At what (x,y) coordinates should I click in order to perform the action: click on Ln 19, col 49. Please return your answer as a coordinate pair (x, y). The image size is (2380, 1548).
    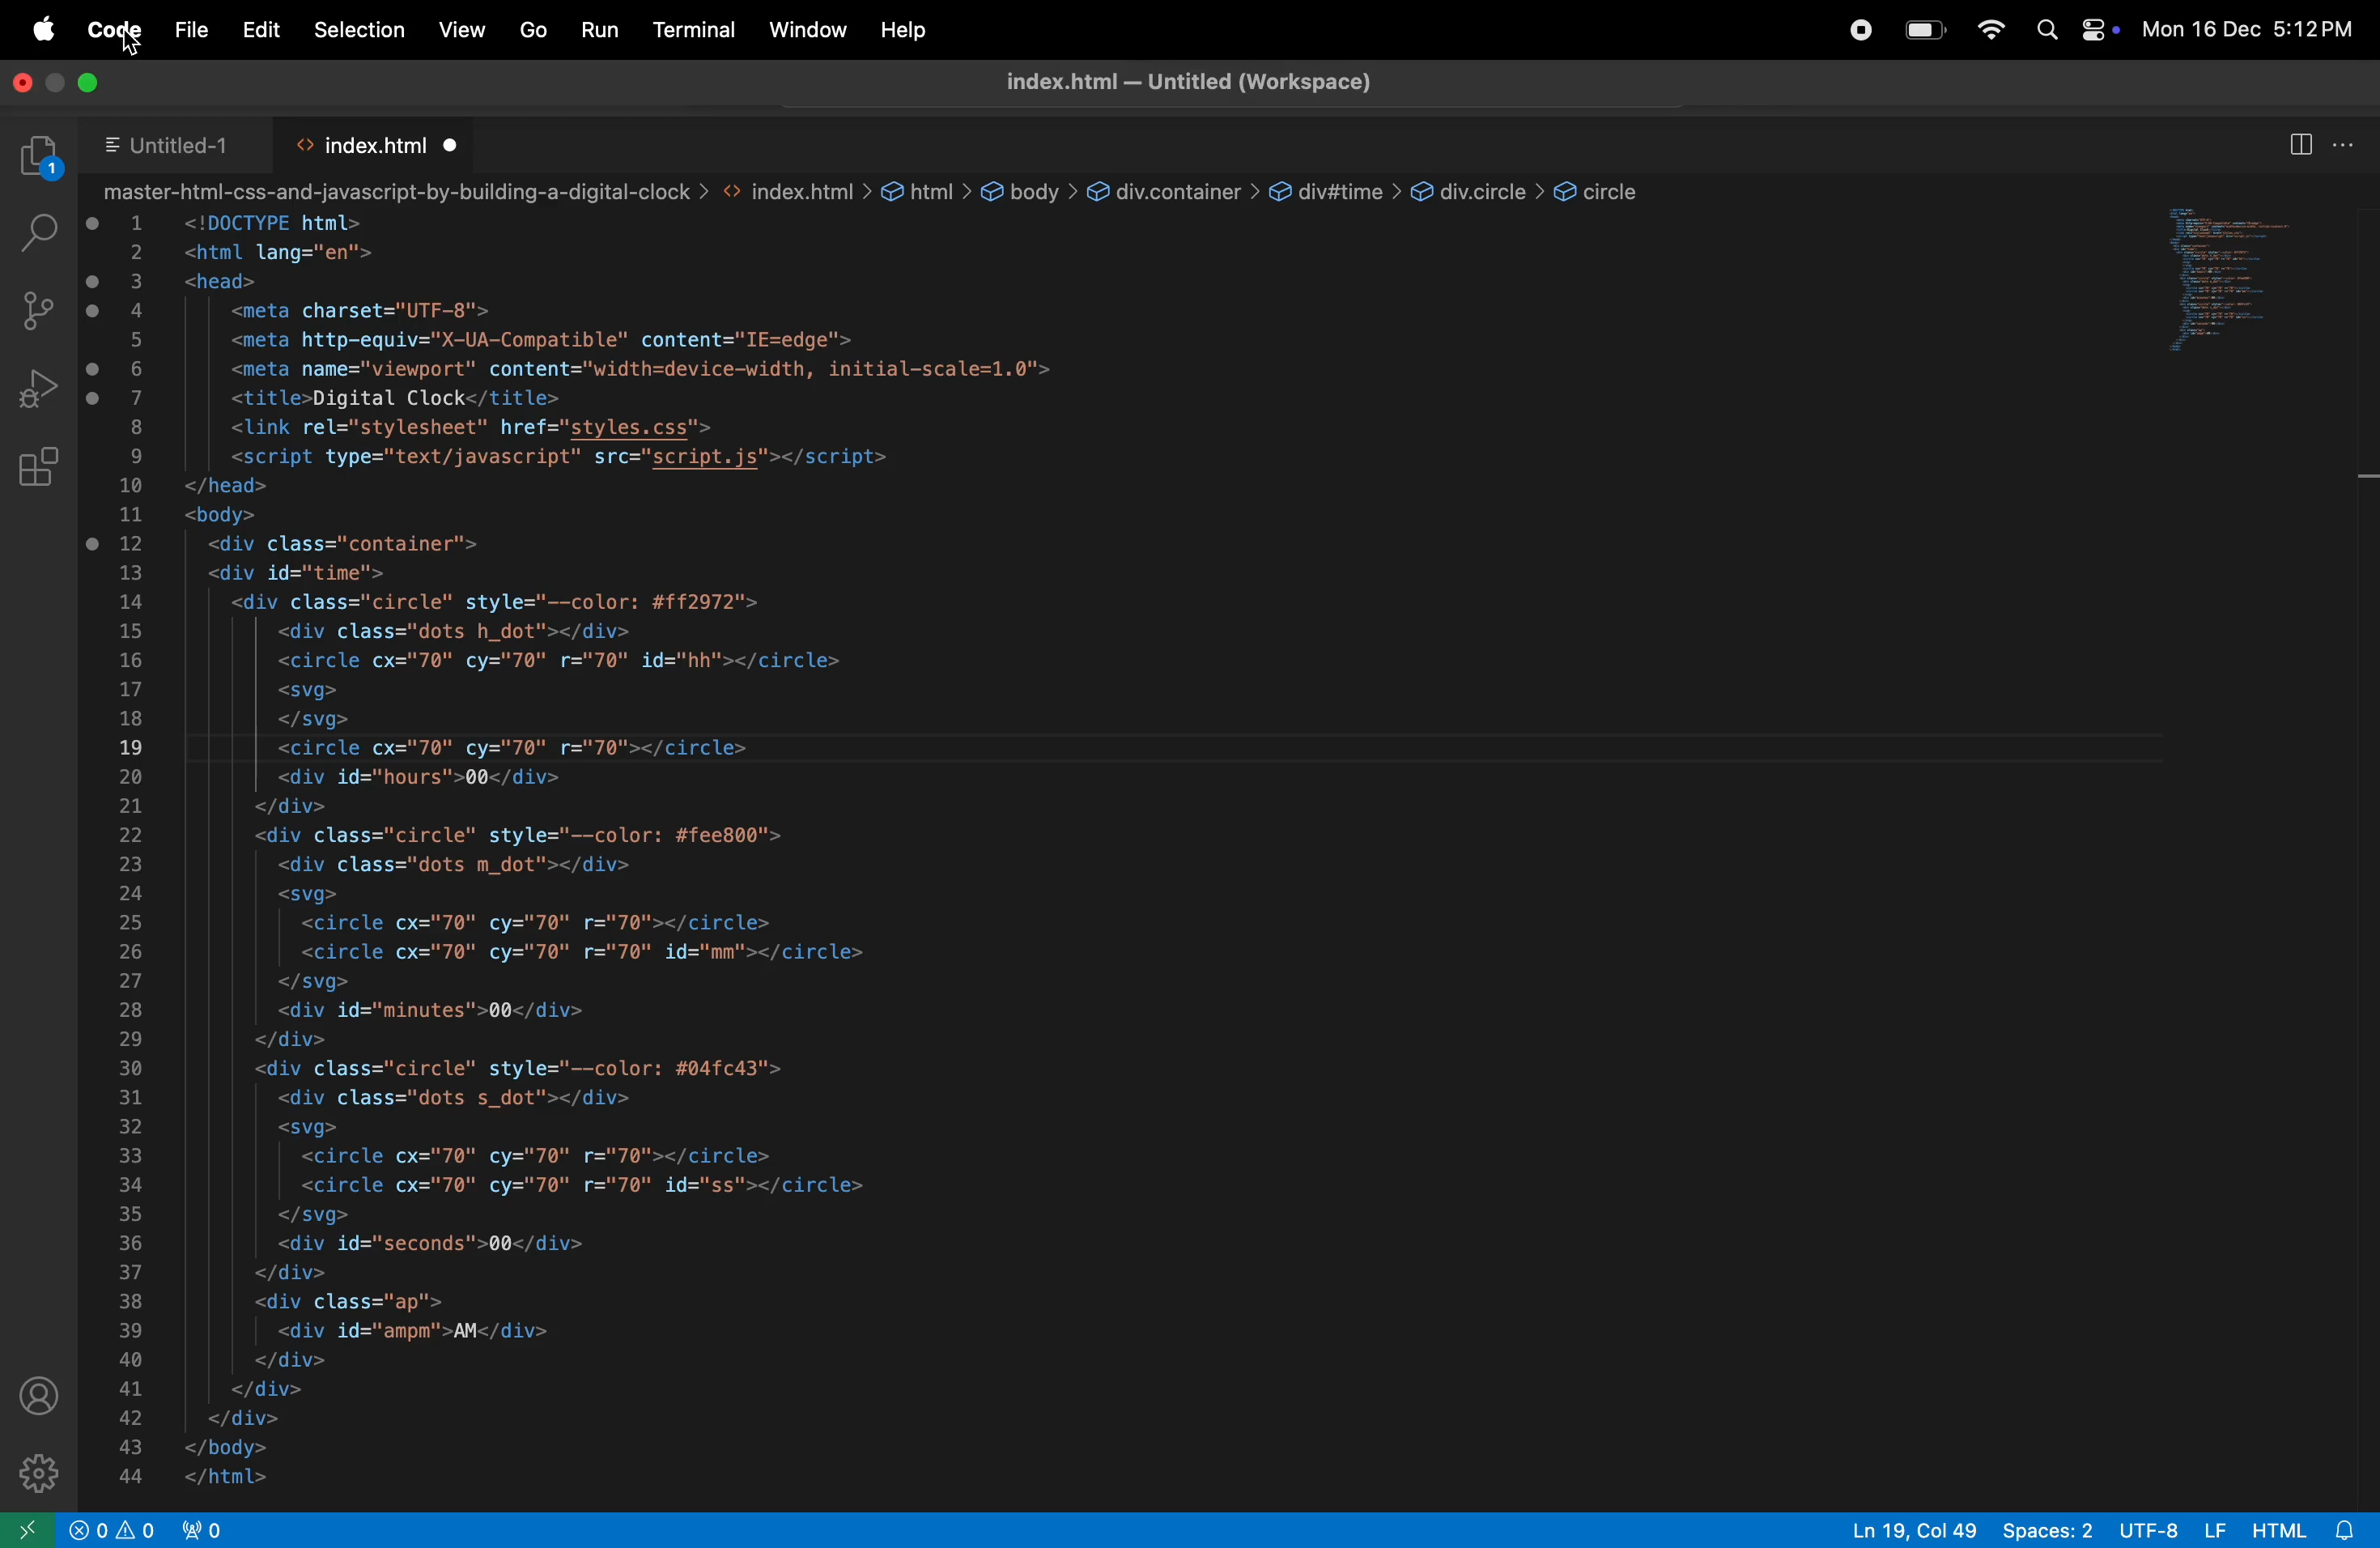
    Looking at the image, I should click on (1915, 1530).